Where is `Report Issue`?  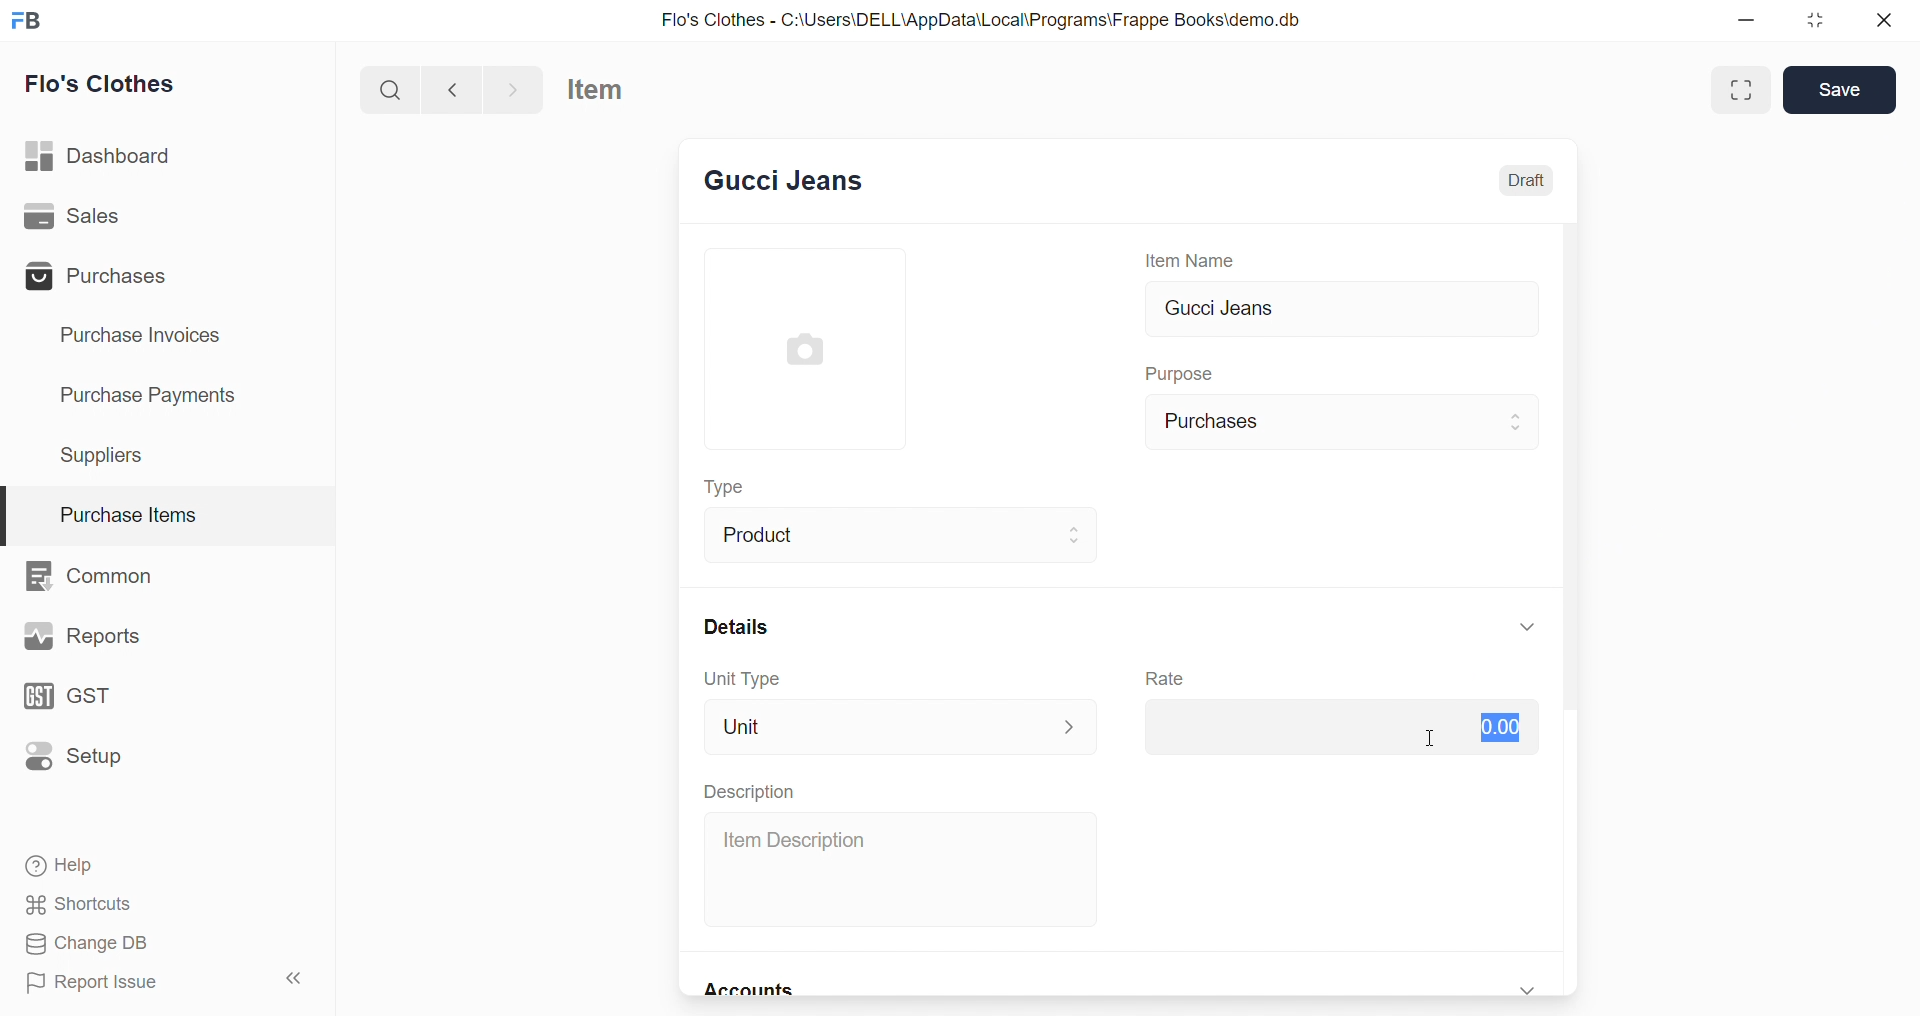 Report Issue is located at coordinates (125, 981).